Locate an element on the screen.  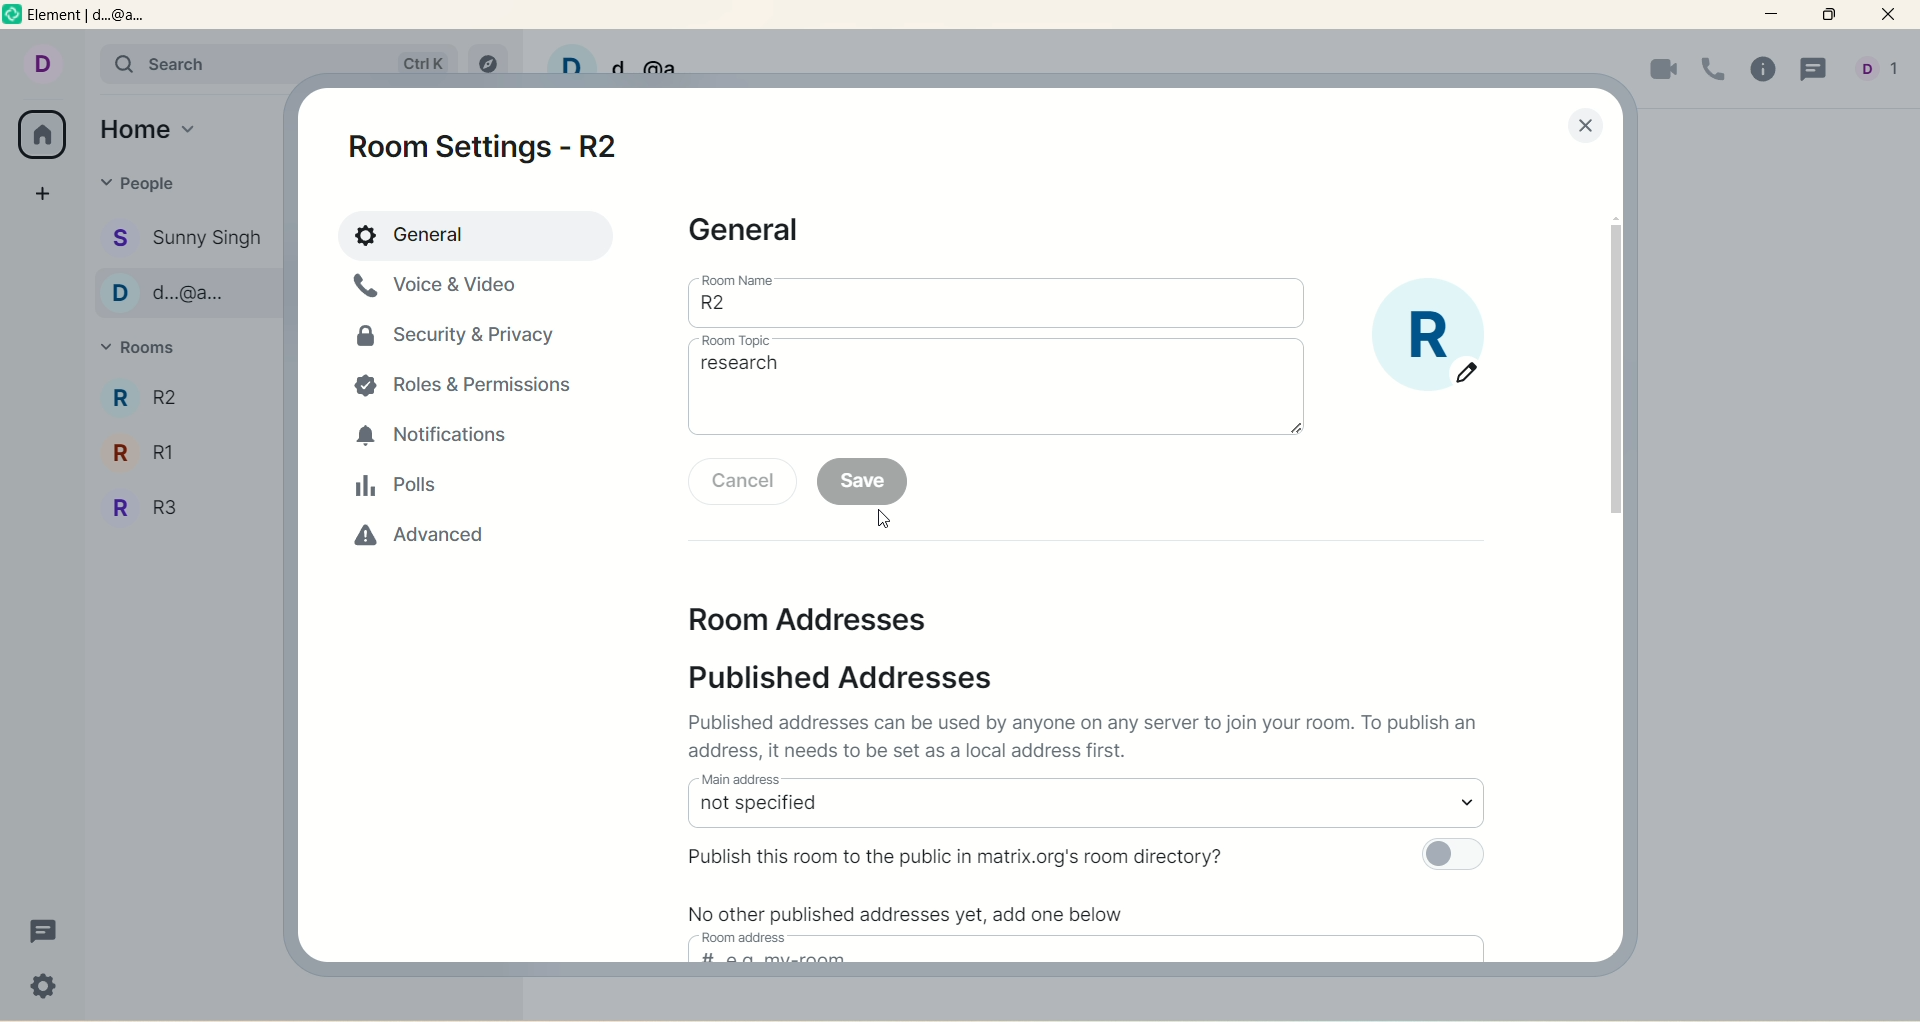
toggle is located at coordinates (1456, 855).